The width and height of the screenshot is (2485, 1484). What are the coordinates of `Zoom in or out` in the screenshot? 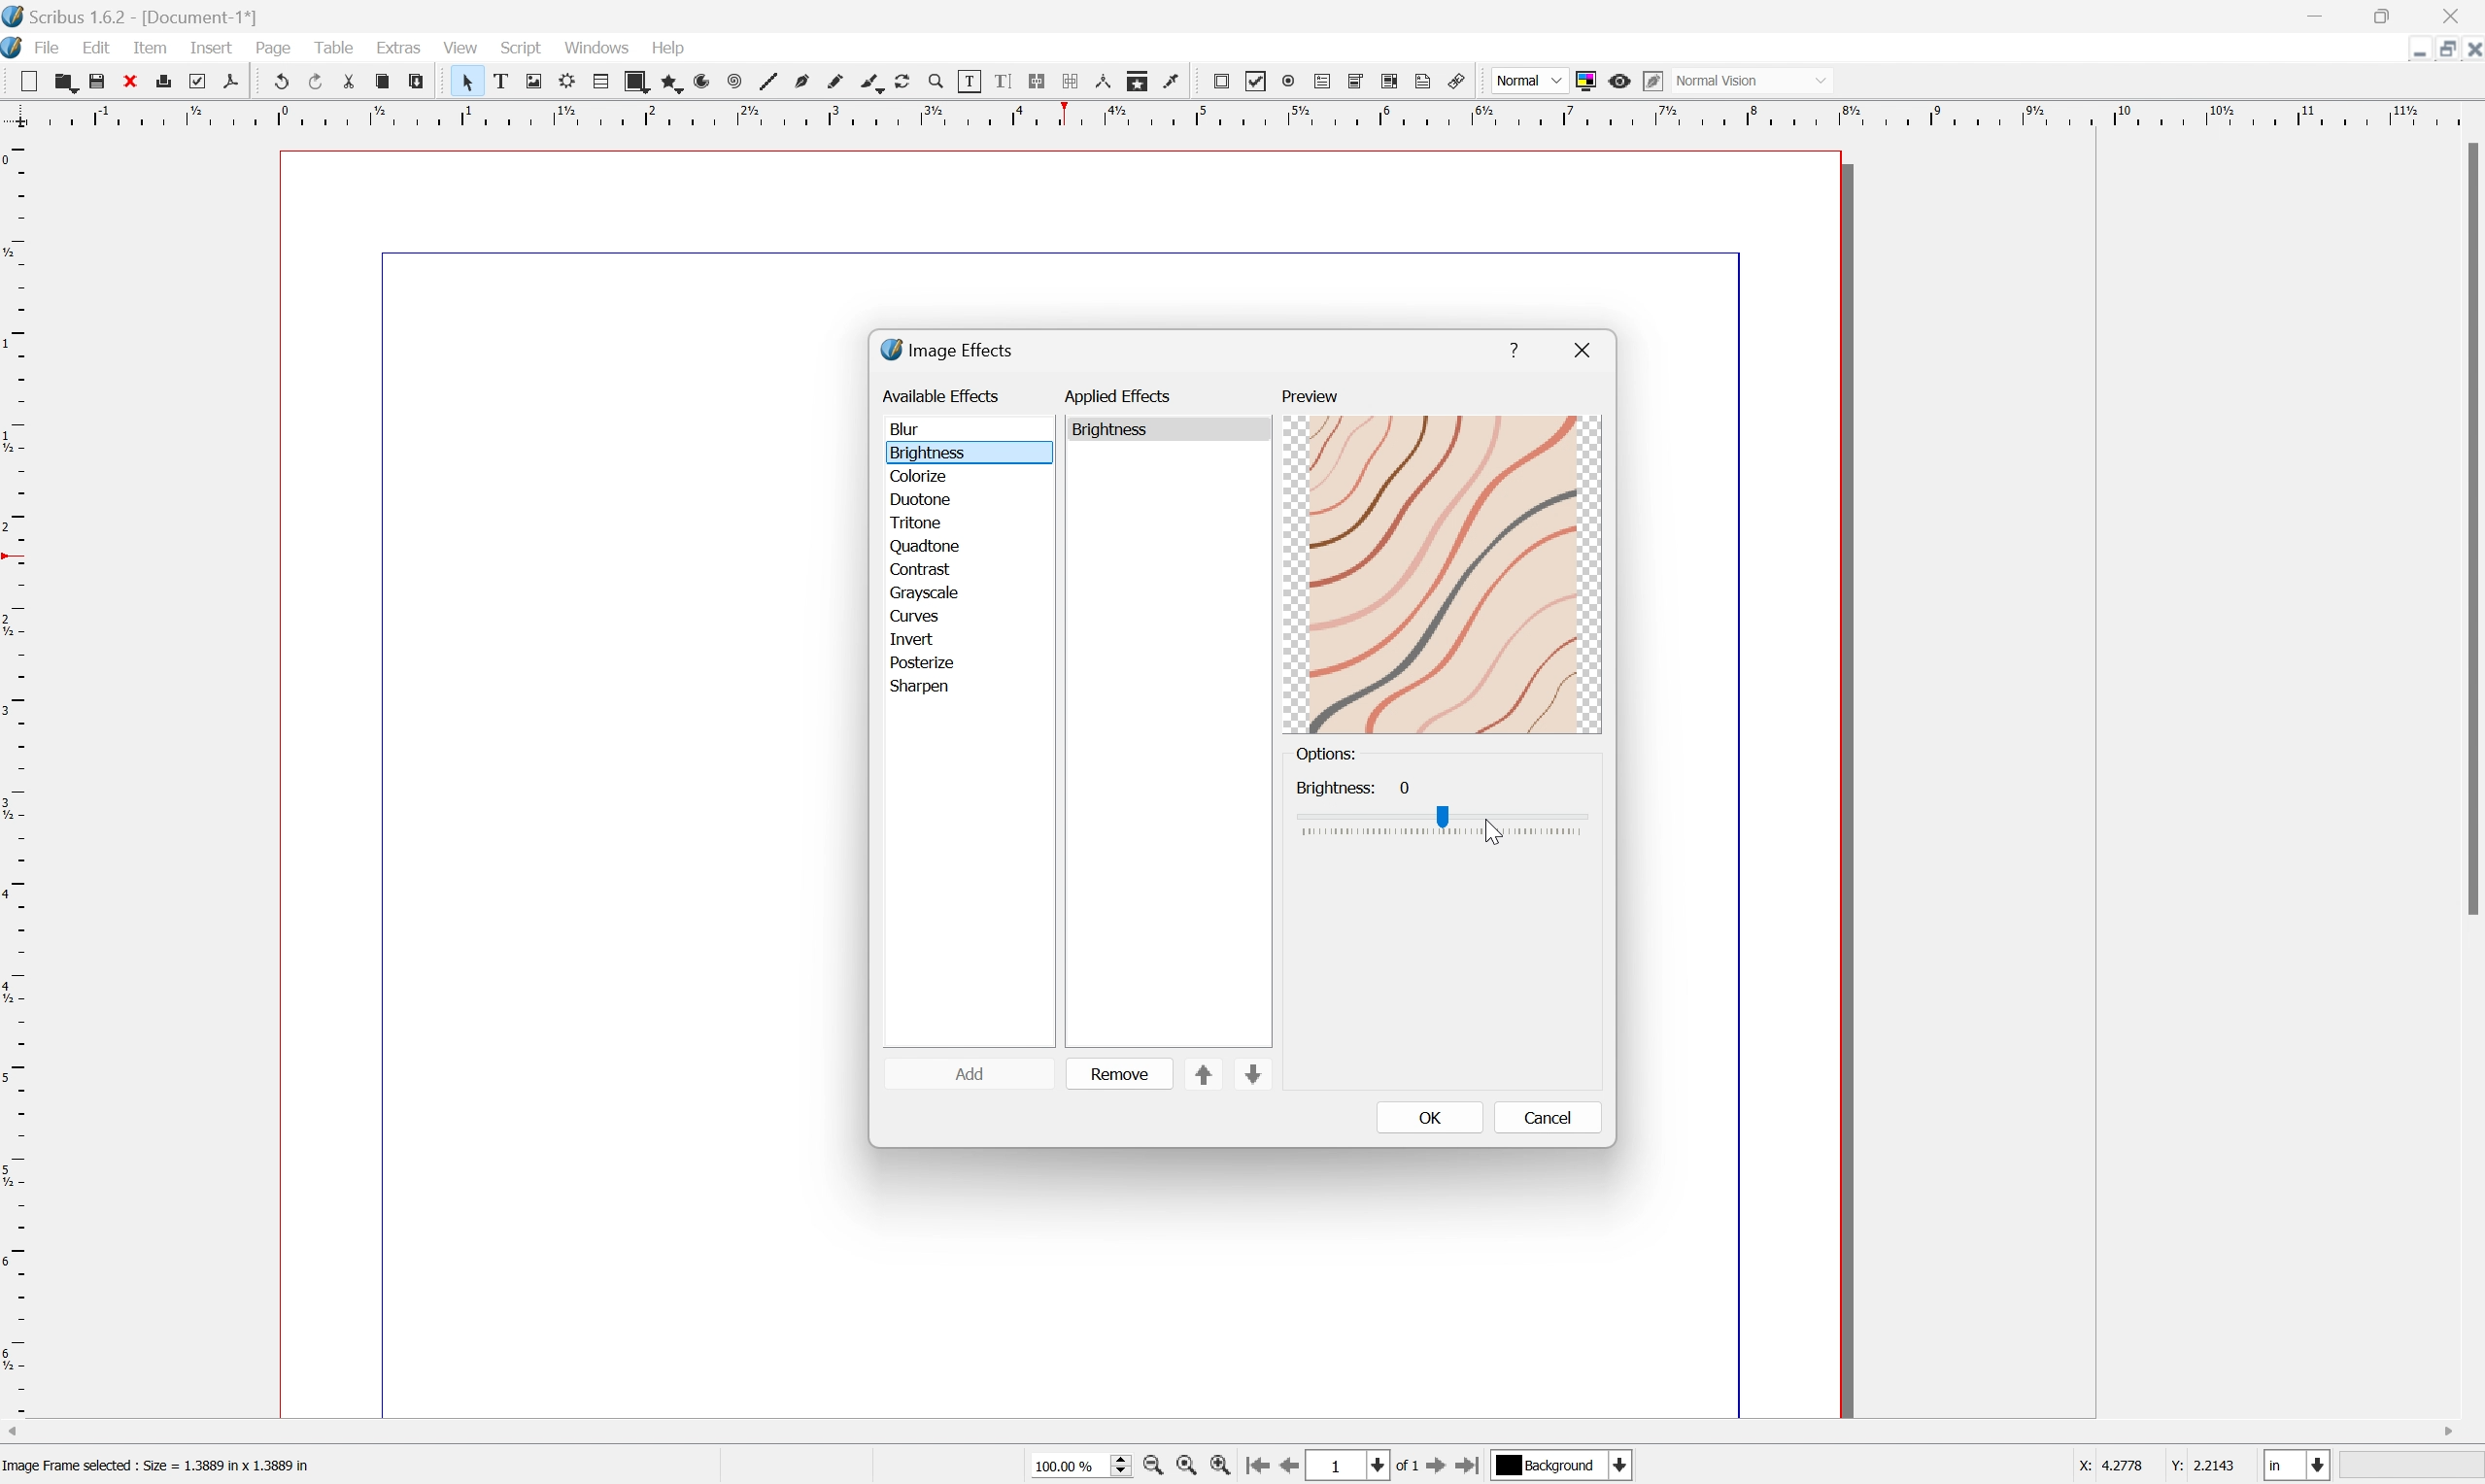 It's located at (941, 81).